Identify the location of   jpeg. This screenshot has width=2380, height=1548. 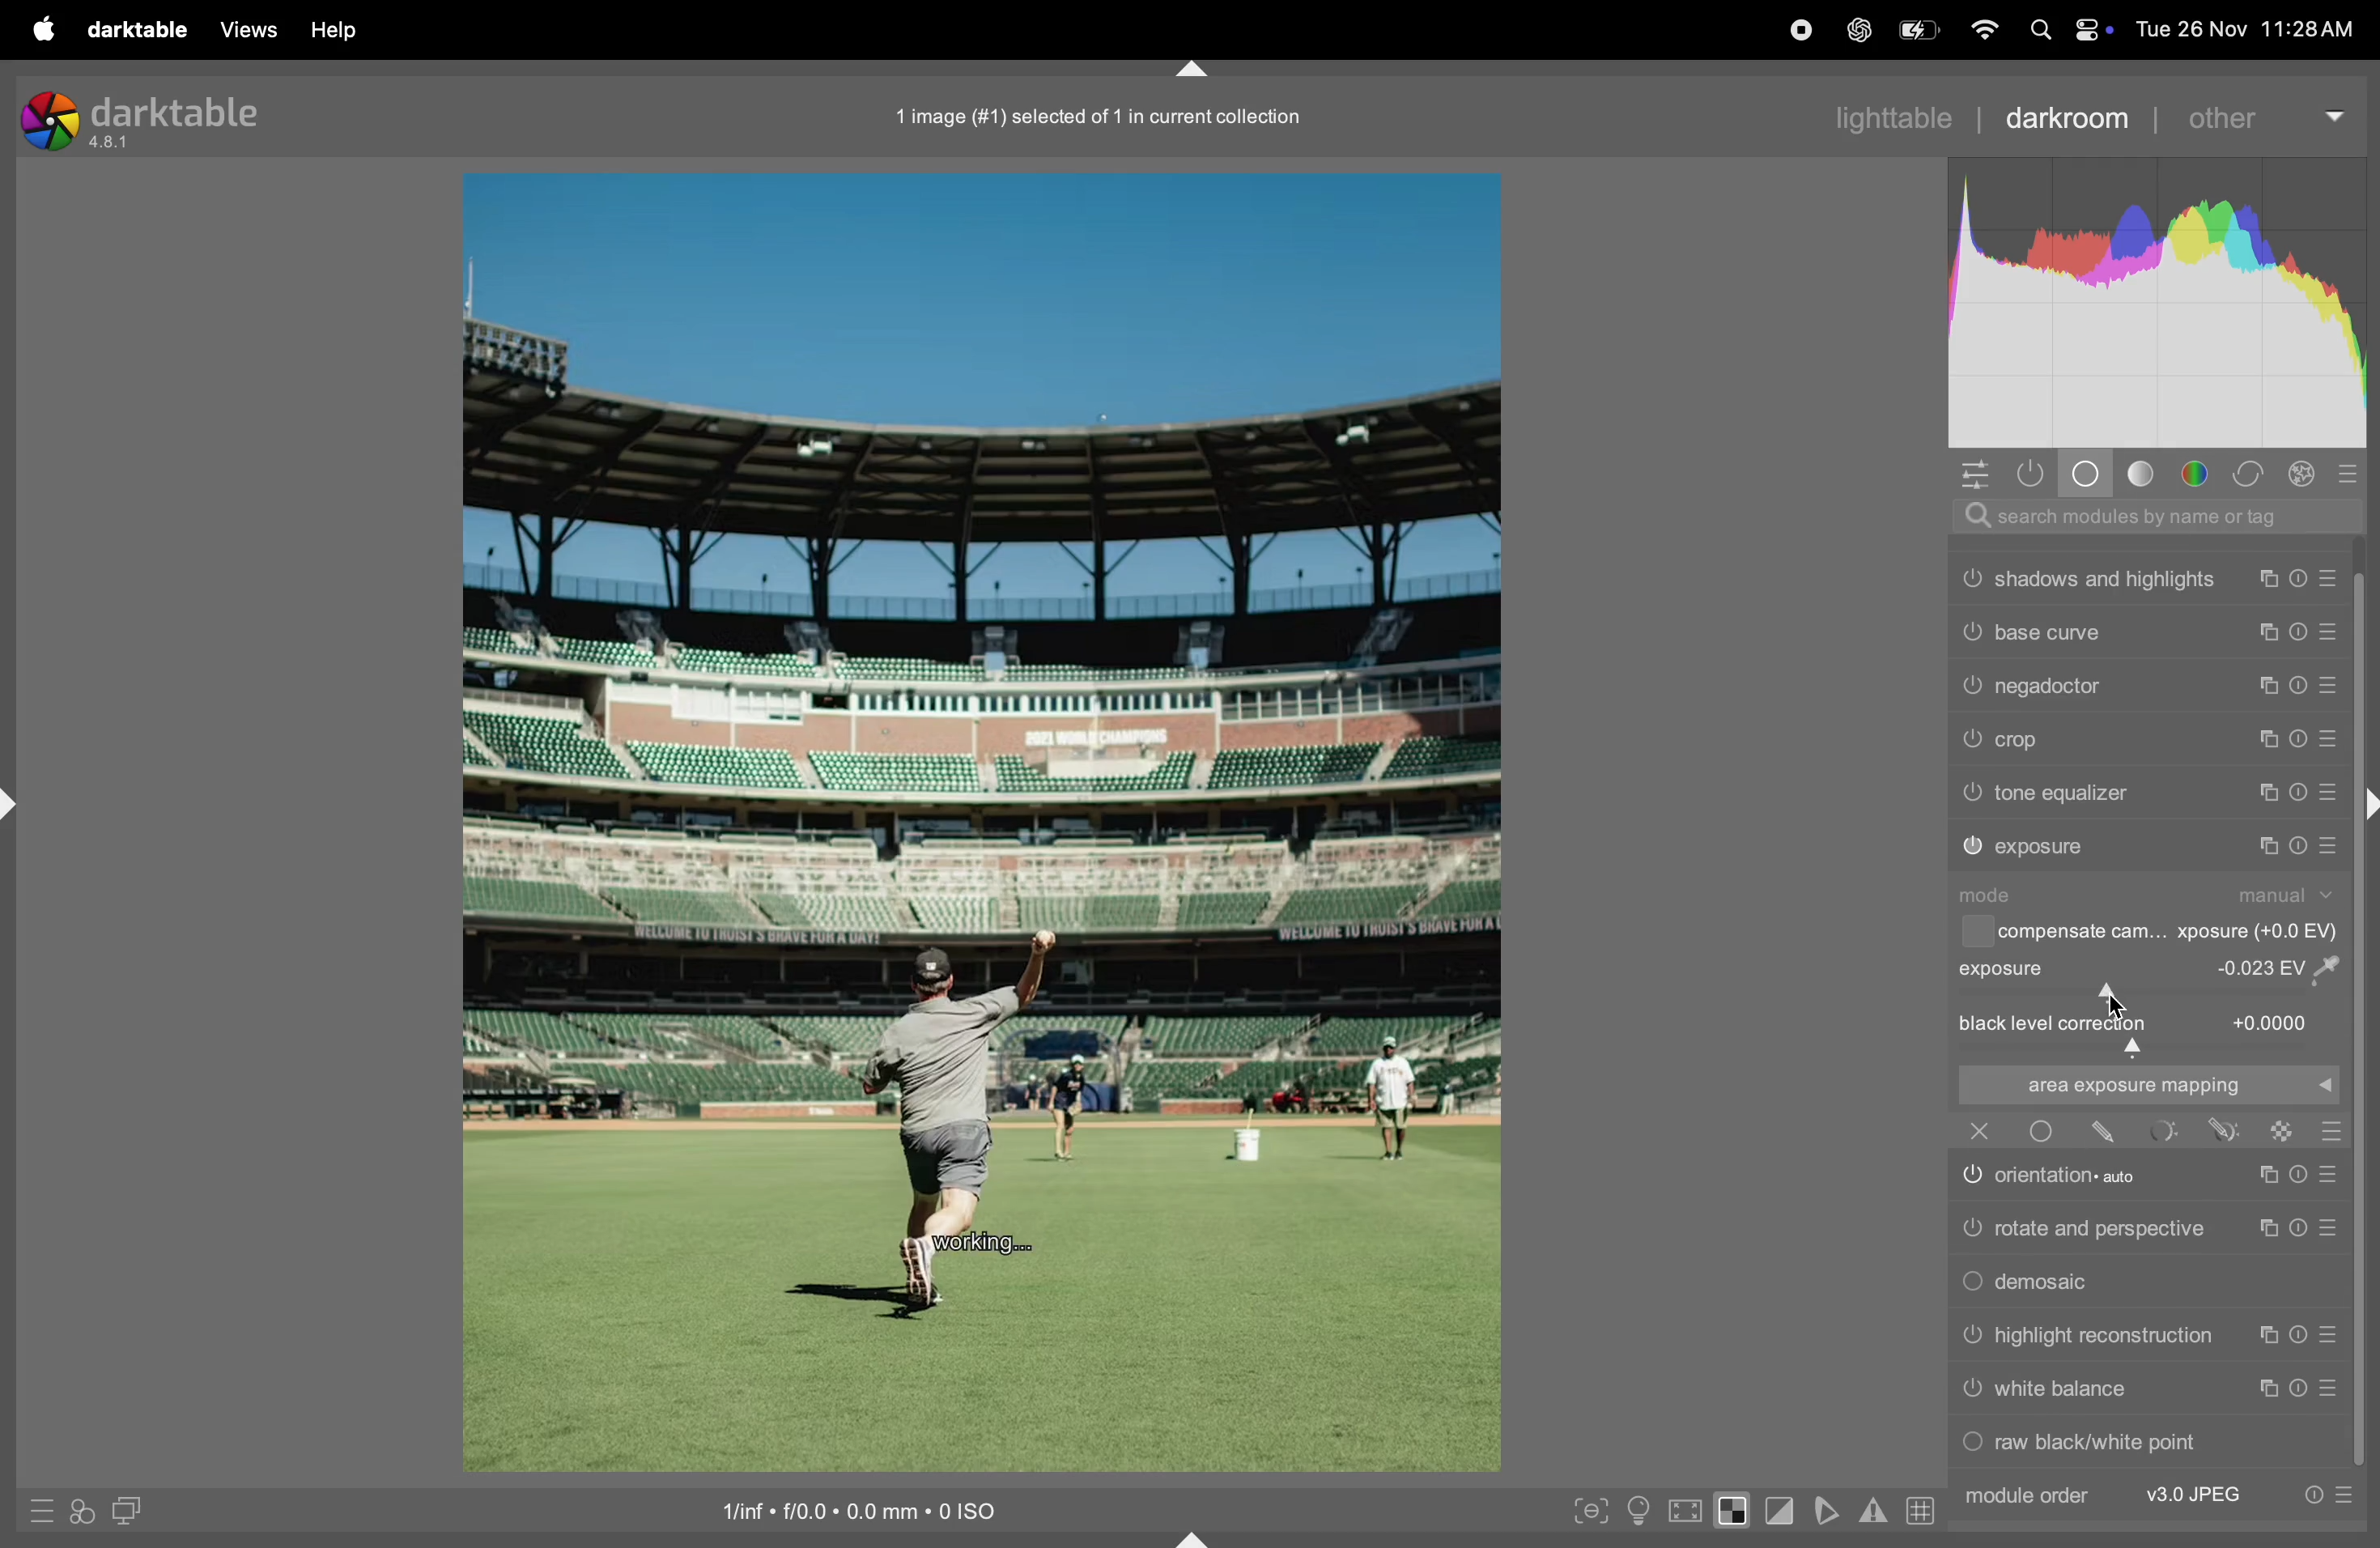
(2196, 1495).